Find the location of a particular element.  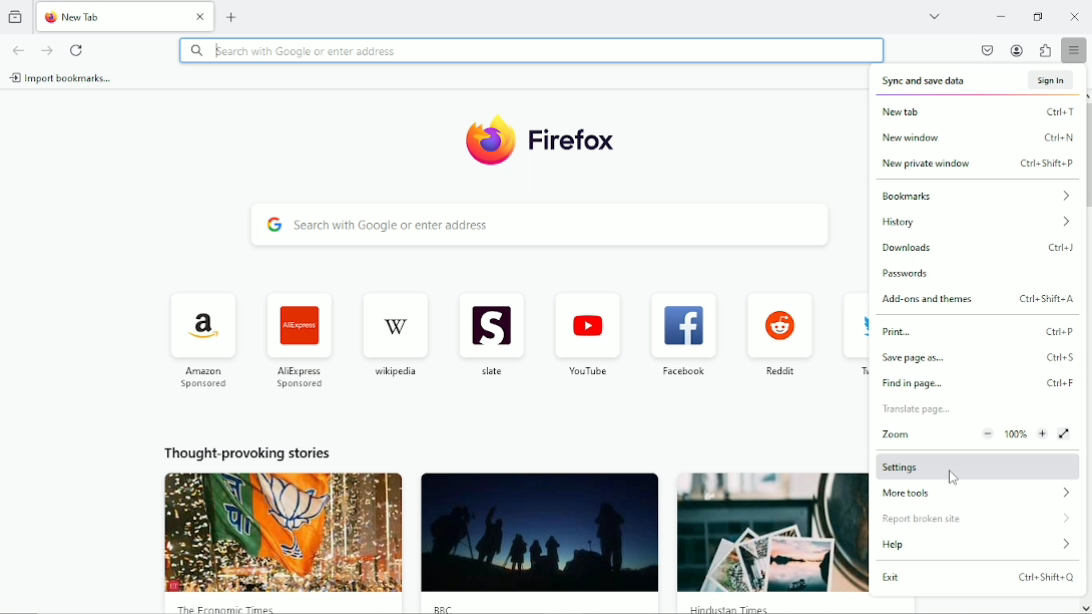

close is located at coordinates (201, 17).